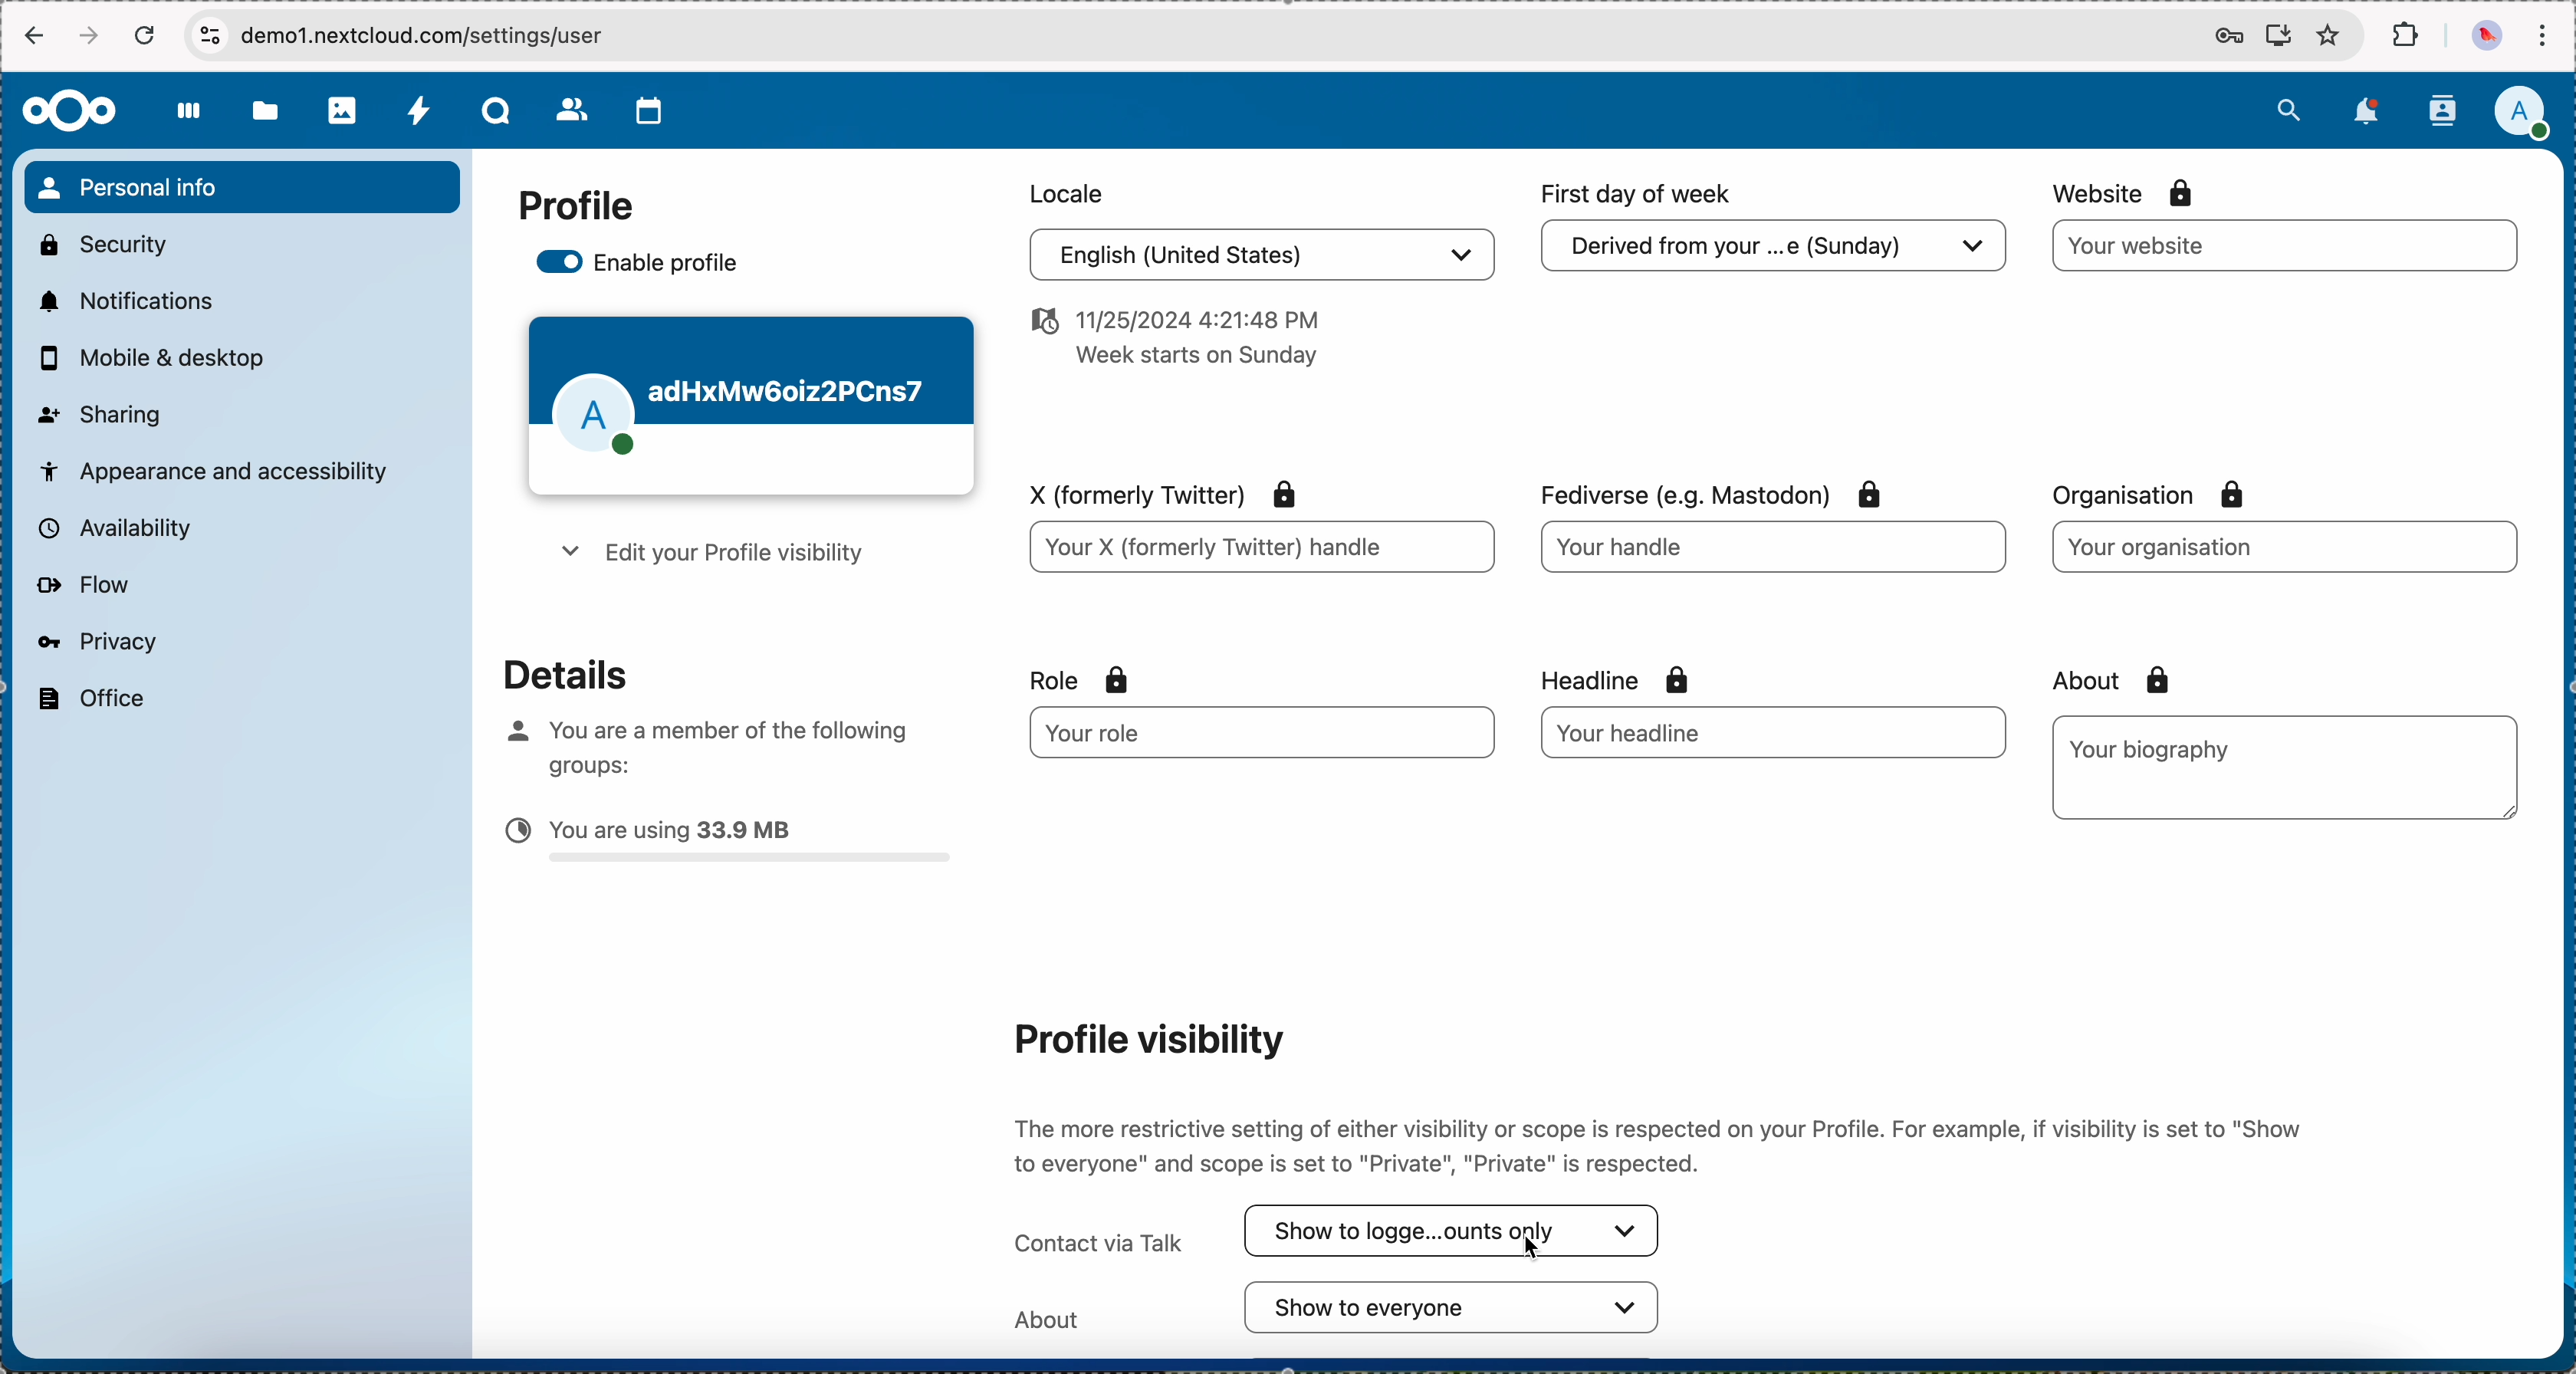 This screenshot has width=2576, height=1374. What do you see at coordinates (95, 641) in the screenshot?
I see `privacy` at bounding box center [95, 641].